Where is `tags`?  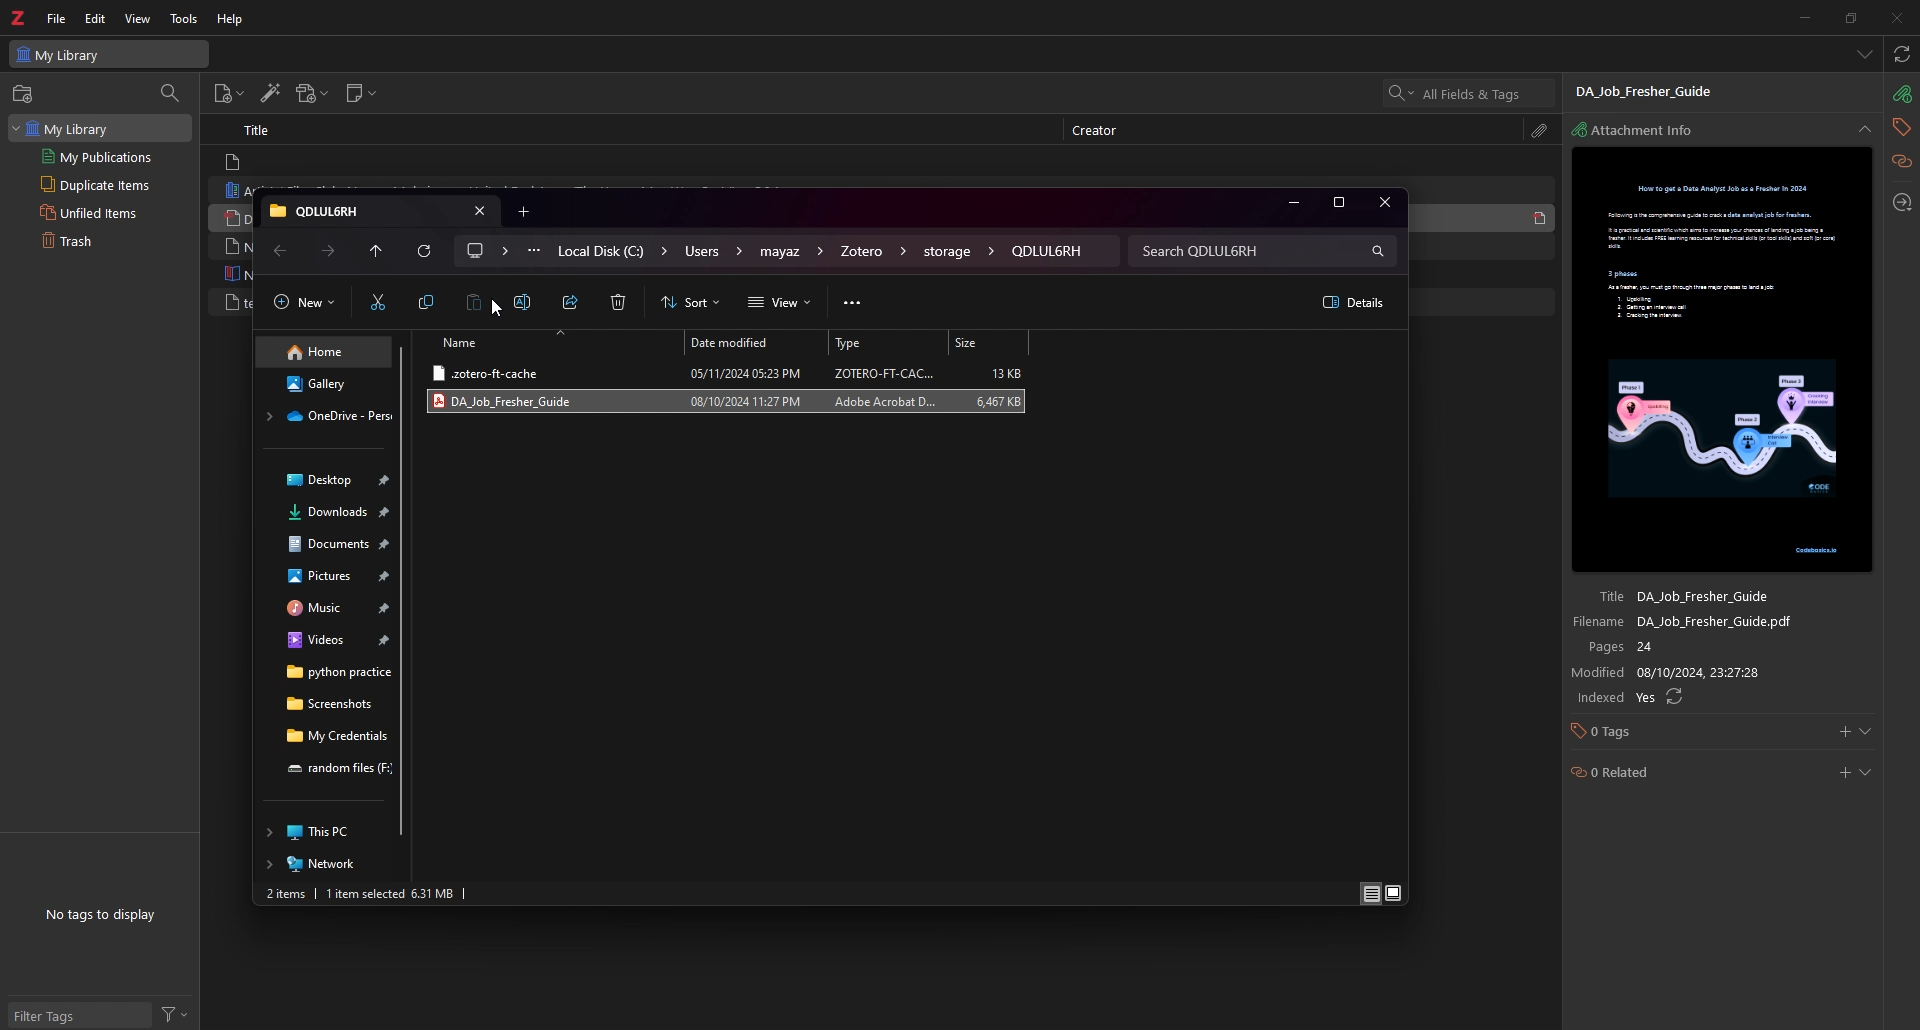 tags is located at coordinates (1671, 734).